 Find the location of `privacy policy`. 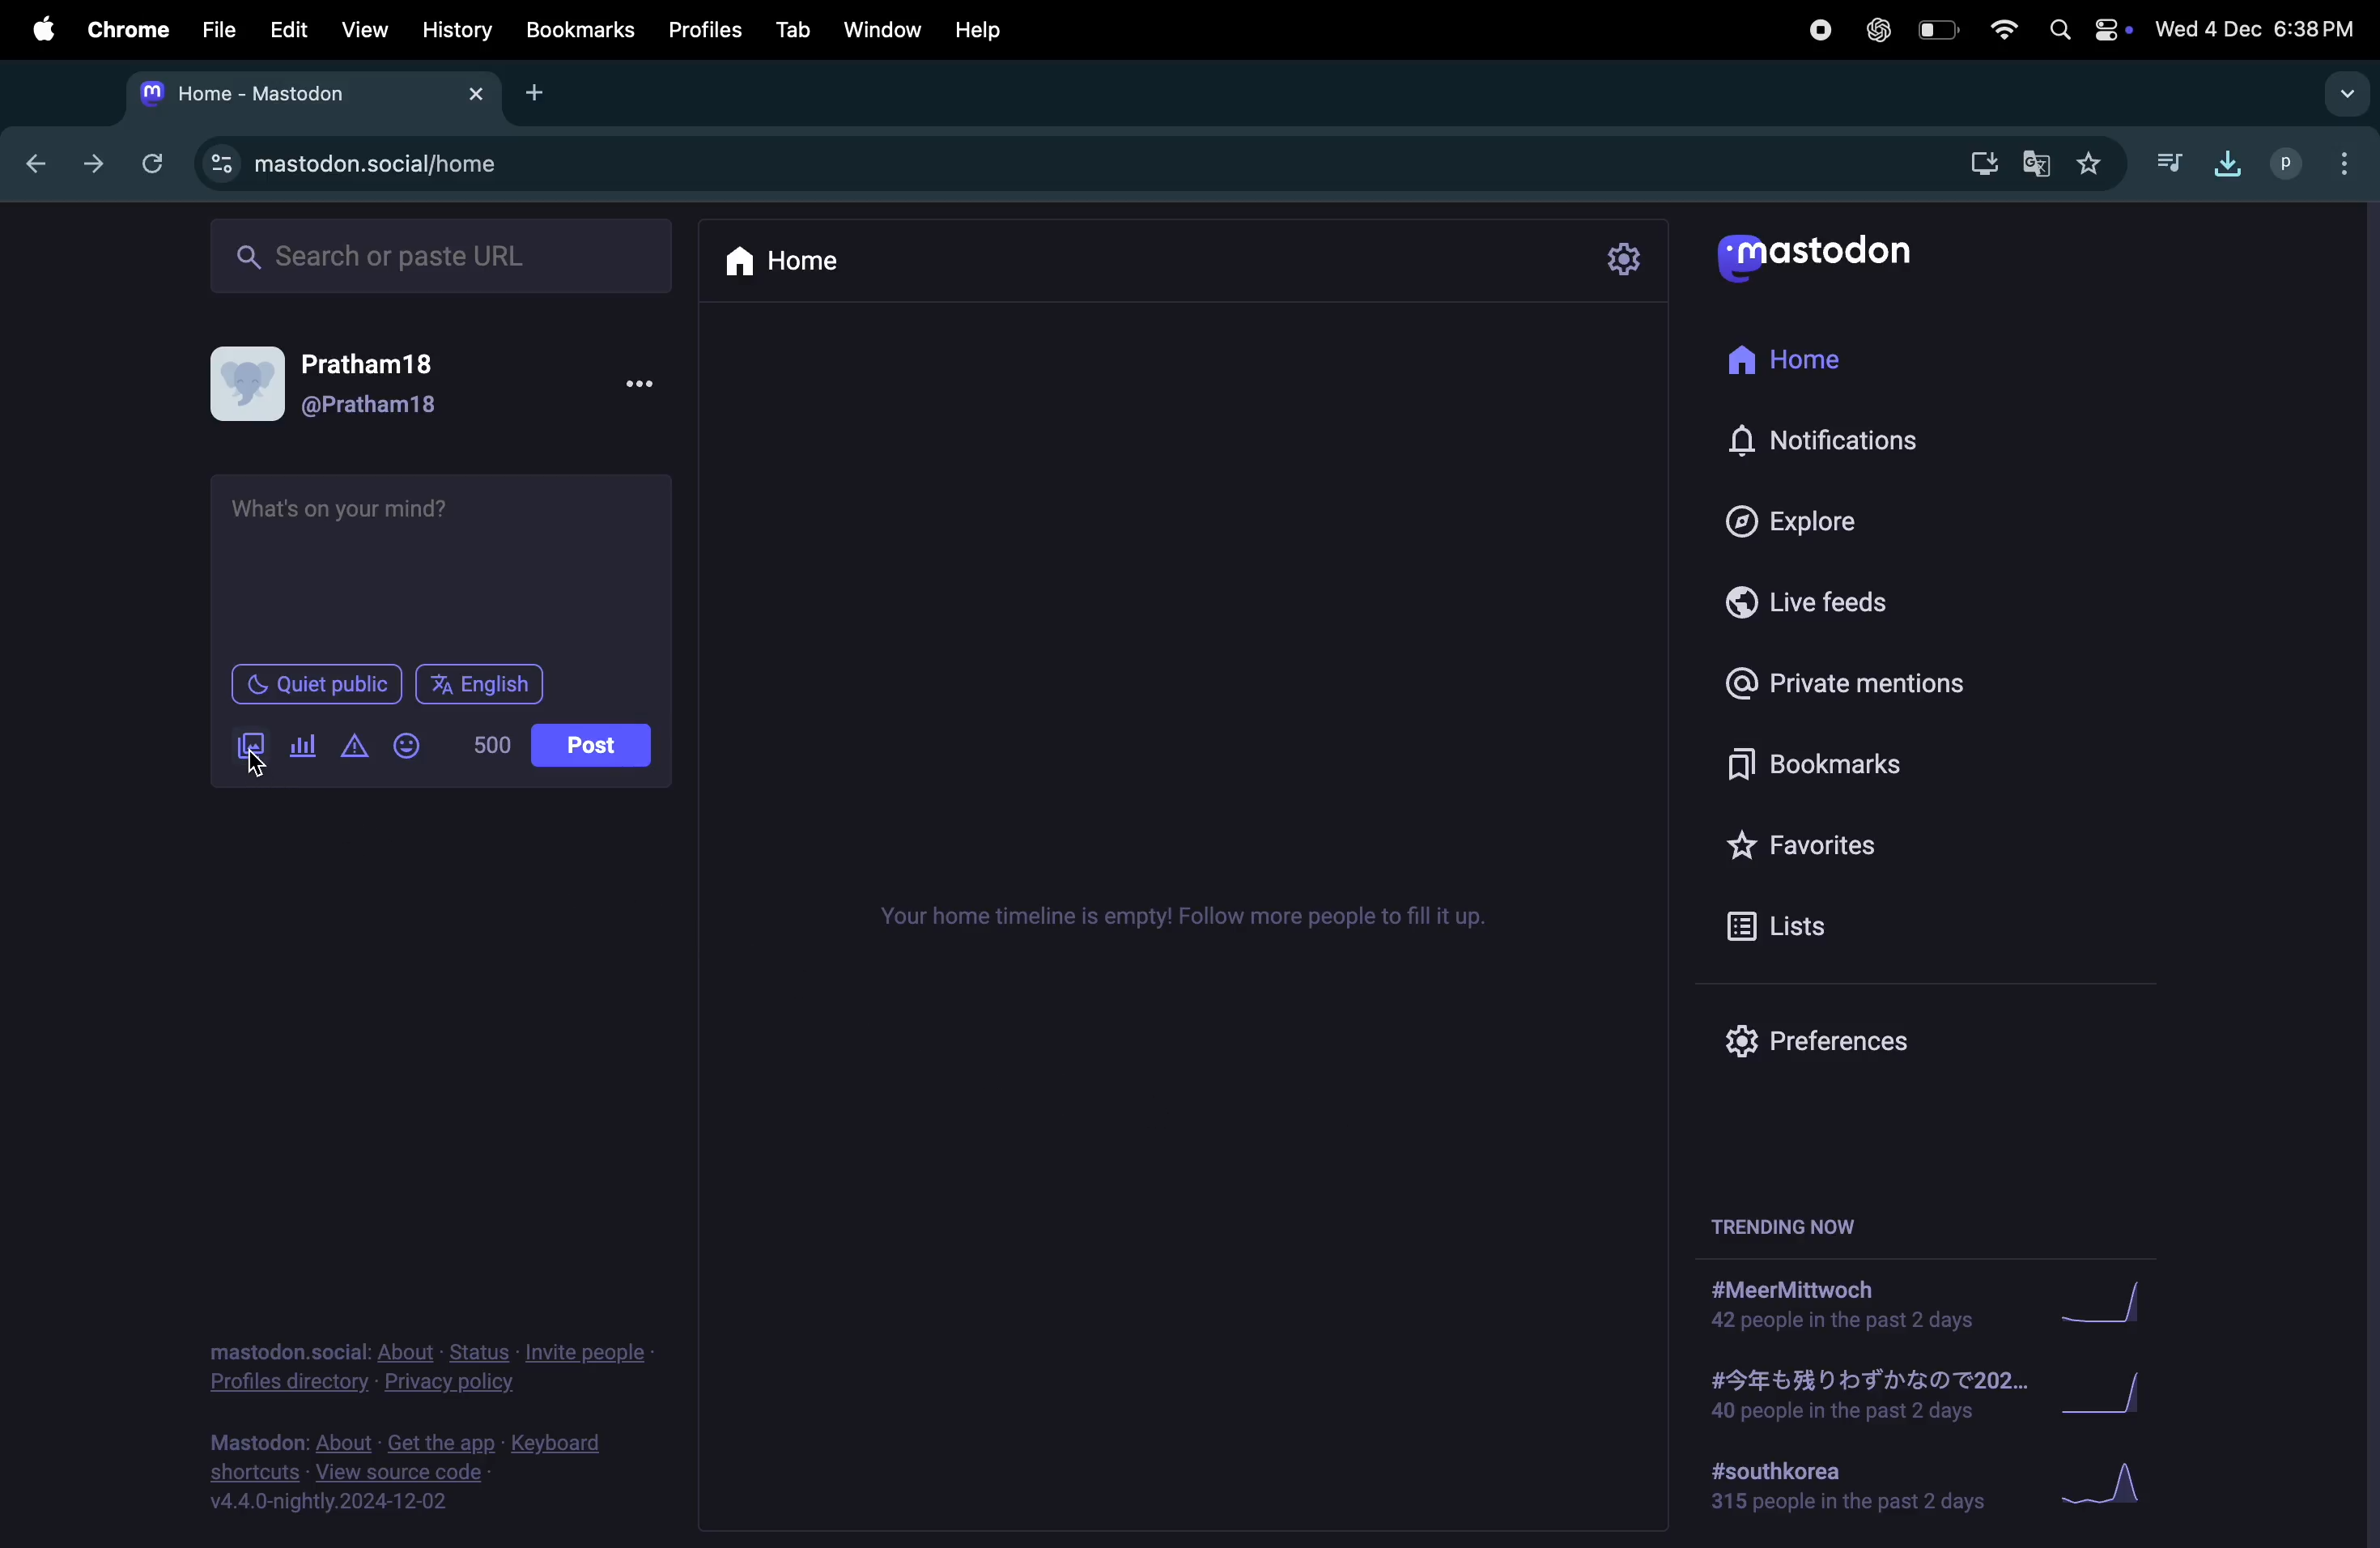

privacy policy is located at coordinates (426, 1361).